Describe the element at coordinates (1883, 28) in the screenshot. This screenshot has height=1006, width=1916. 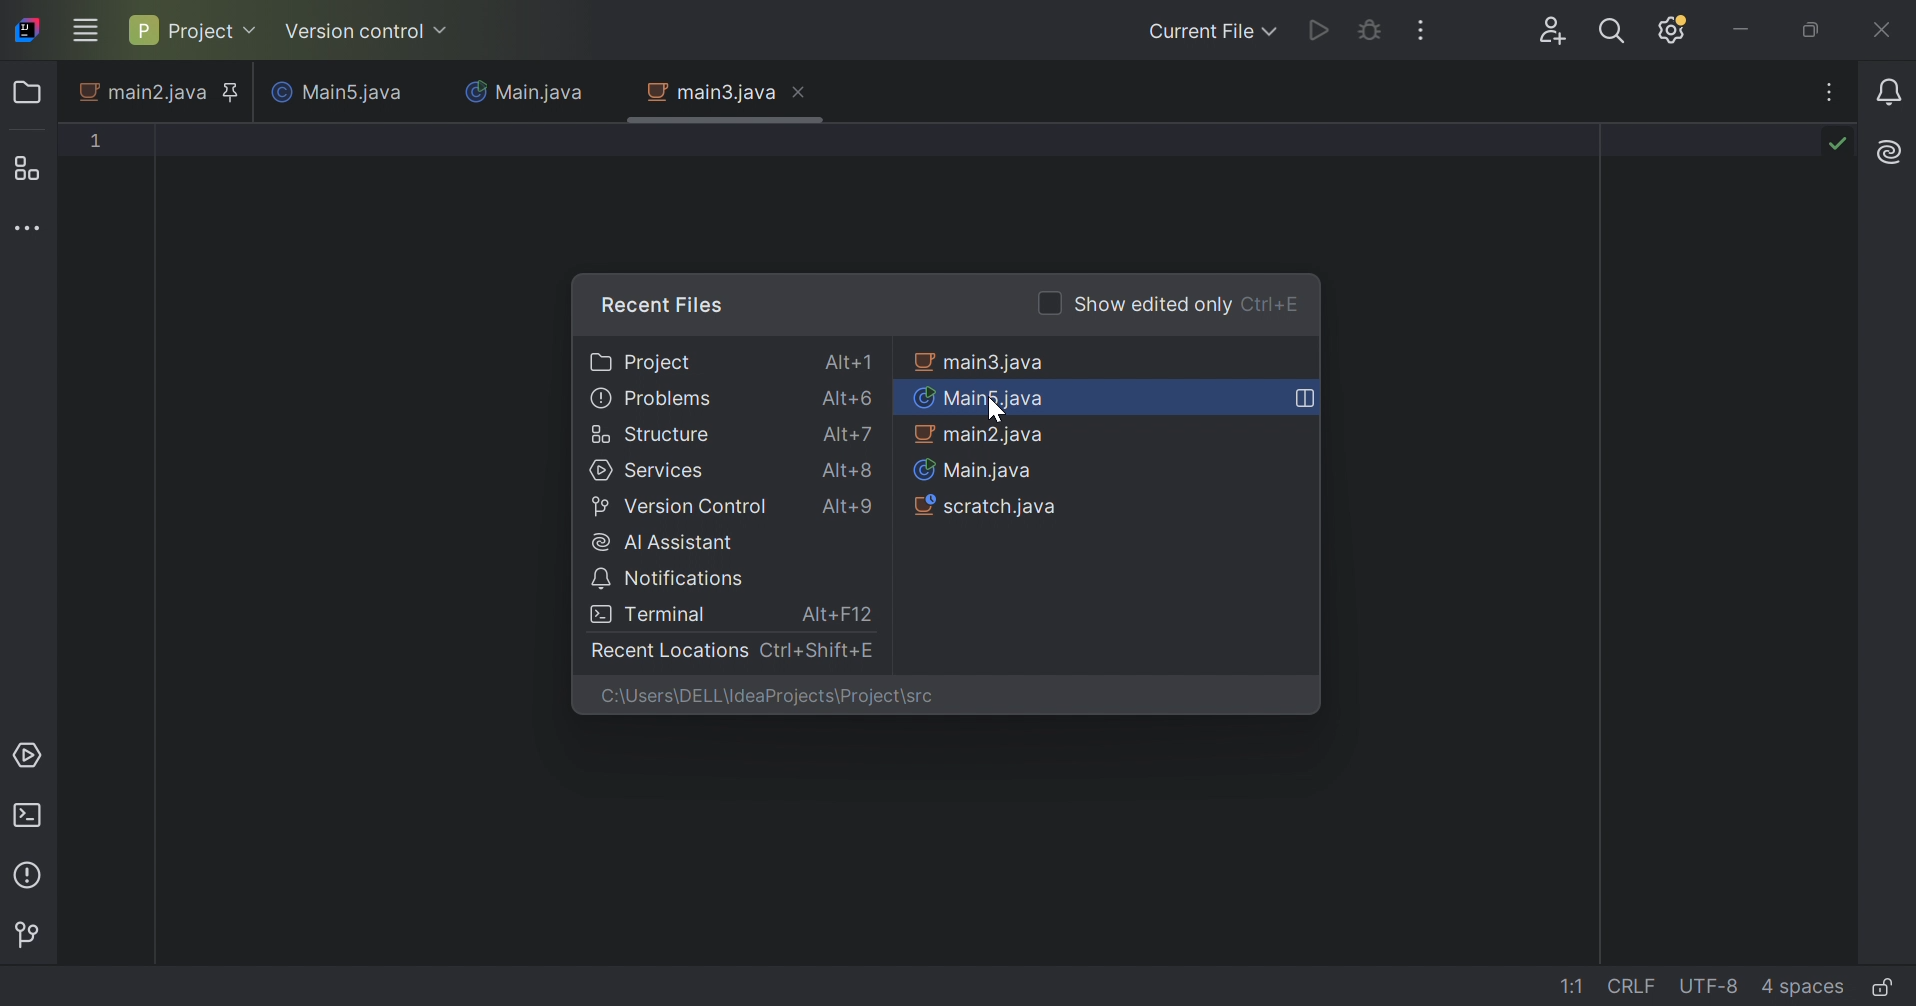
I see `Close` at that location.